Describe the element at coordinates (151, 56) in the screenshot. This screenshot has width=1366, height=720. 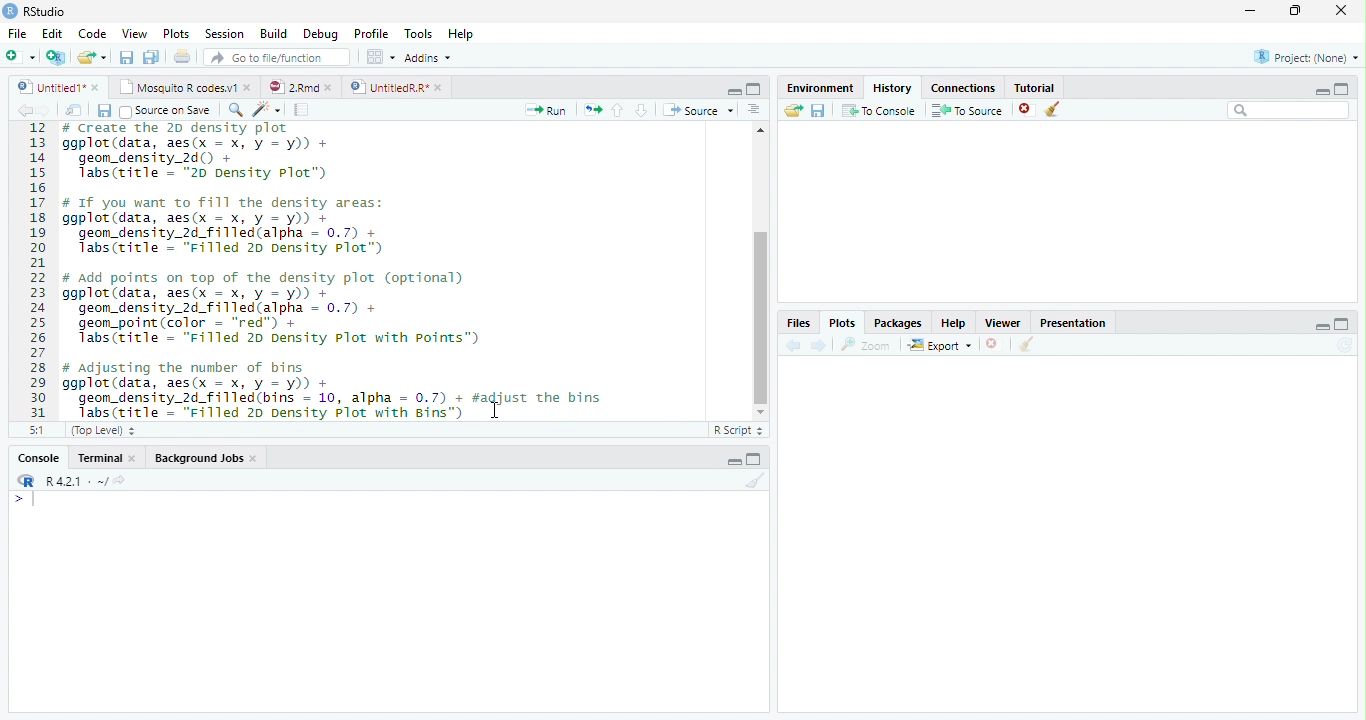
I see `save all open document` at that location.